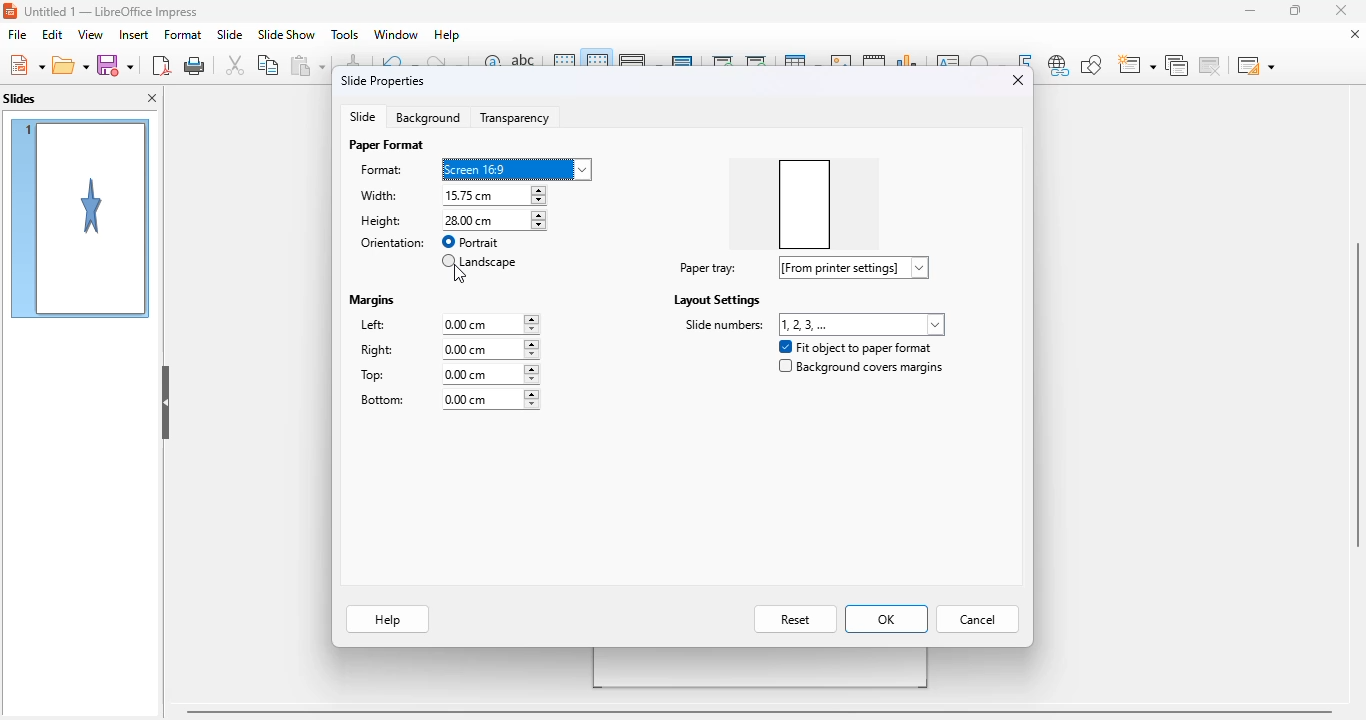 This screenshot has width=1366, height=720. Describe the element at coordinates (529, 394) in the screenshot. I see `increasing bottom margin` at that location.